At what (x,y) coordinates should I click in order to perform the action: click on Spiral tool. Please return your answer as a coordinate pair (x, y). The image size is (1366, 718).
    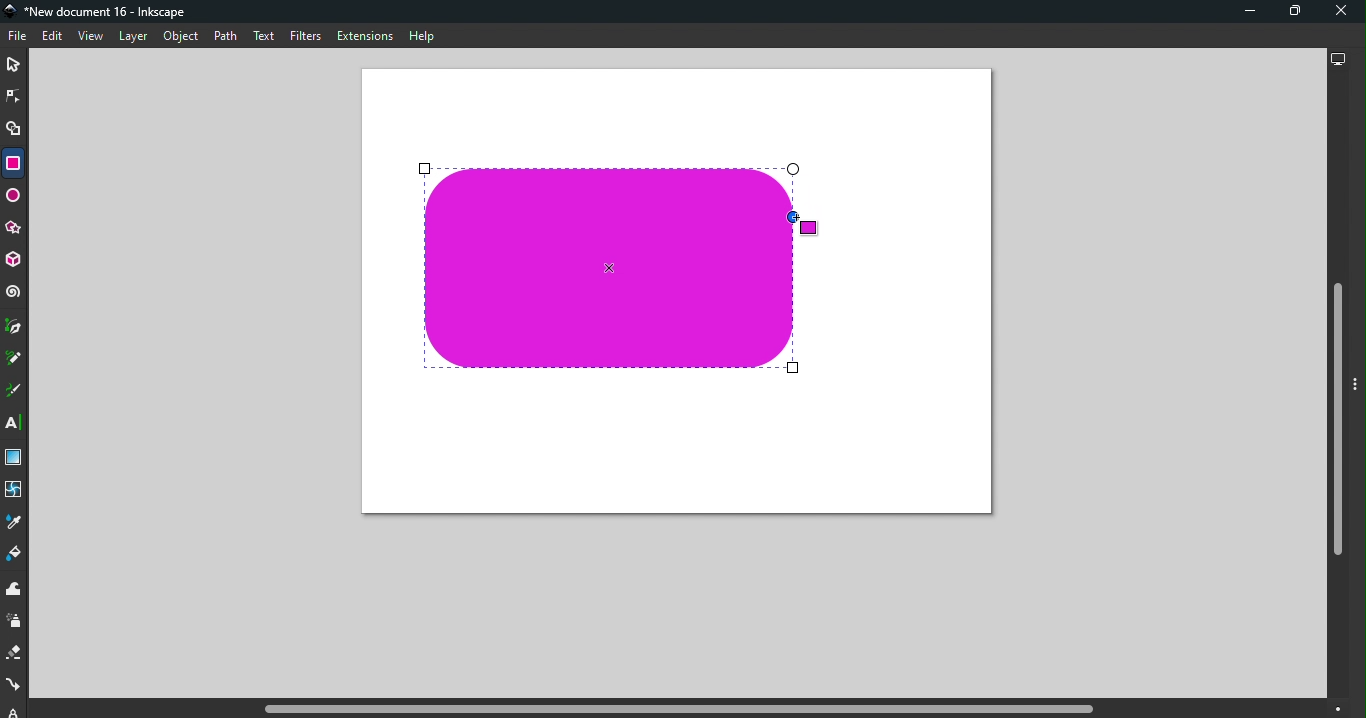
    Looking at the image, I should click on (14, 292).